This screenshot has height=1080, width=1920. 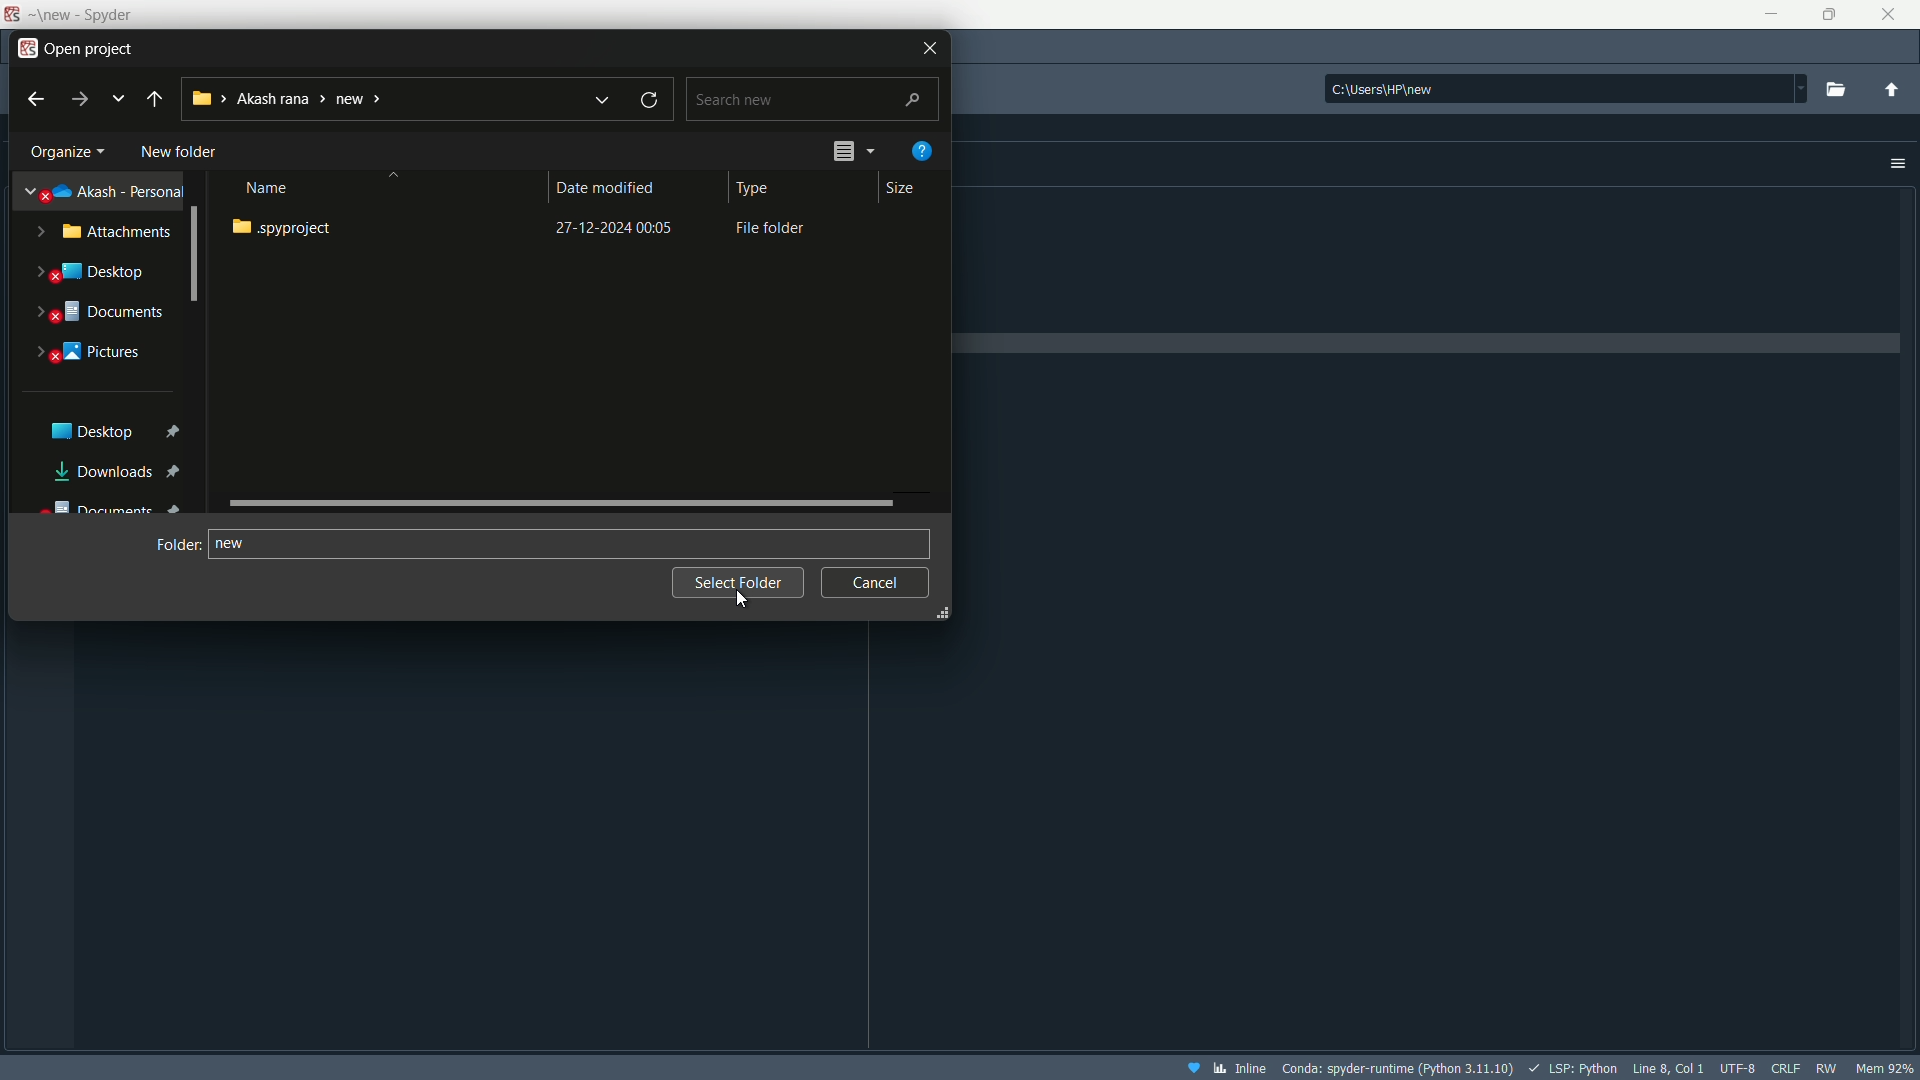 I want to click on desktop, so click(x=92, y=274).